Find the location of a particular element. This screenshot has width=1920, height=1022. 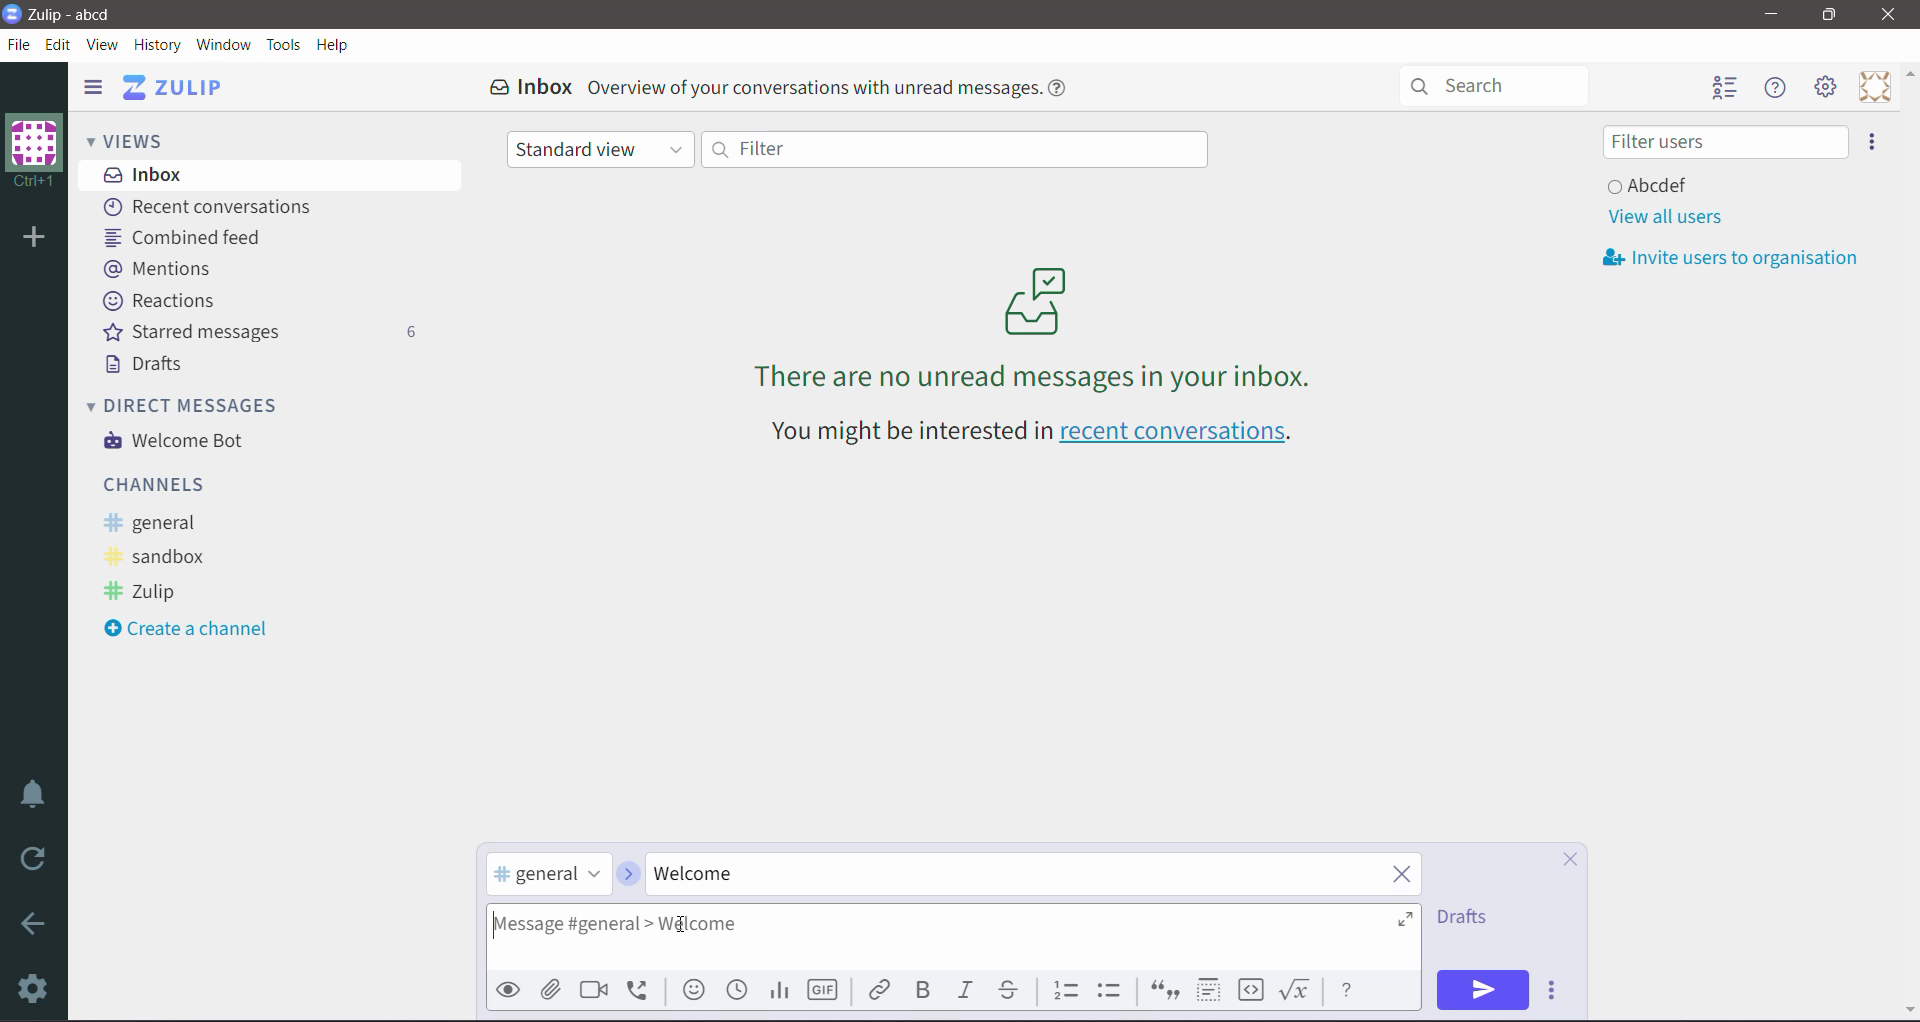

sandbox is located at coordinates (163, 558).